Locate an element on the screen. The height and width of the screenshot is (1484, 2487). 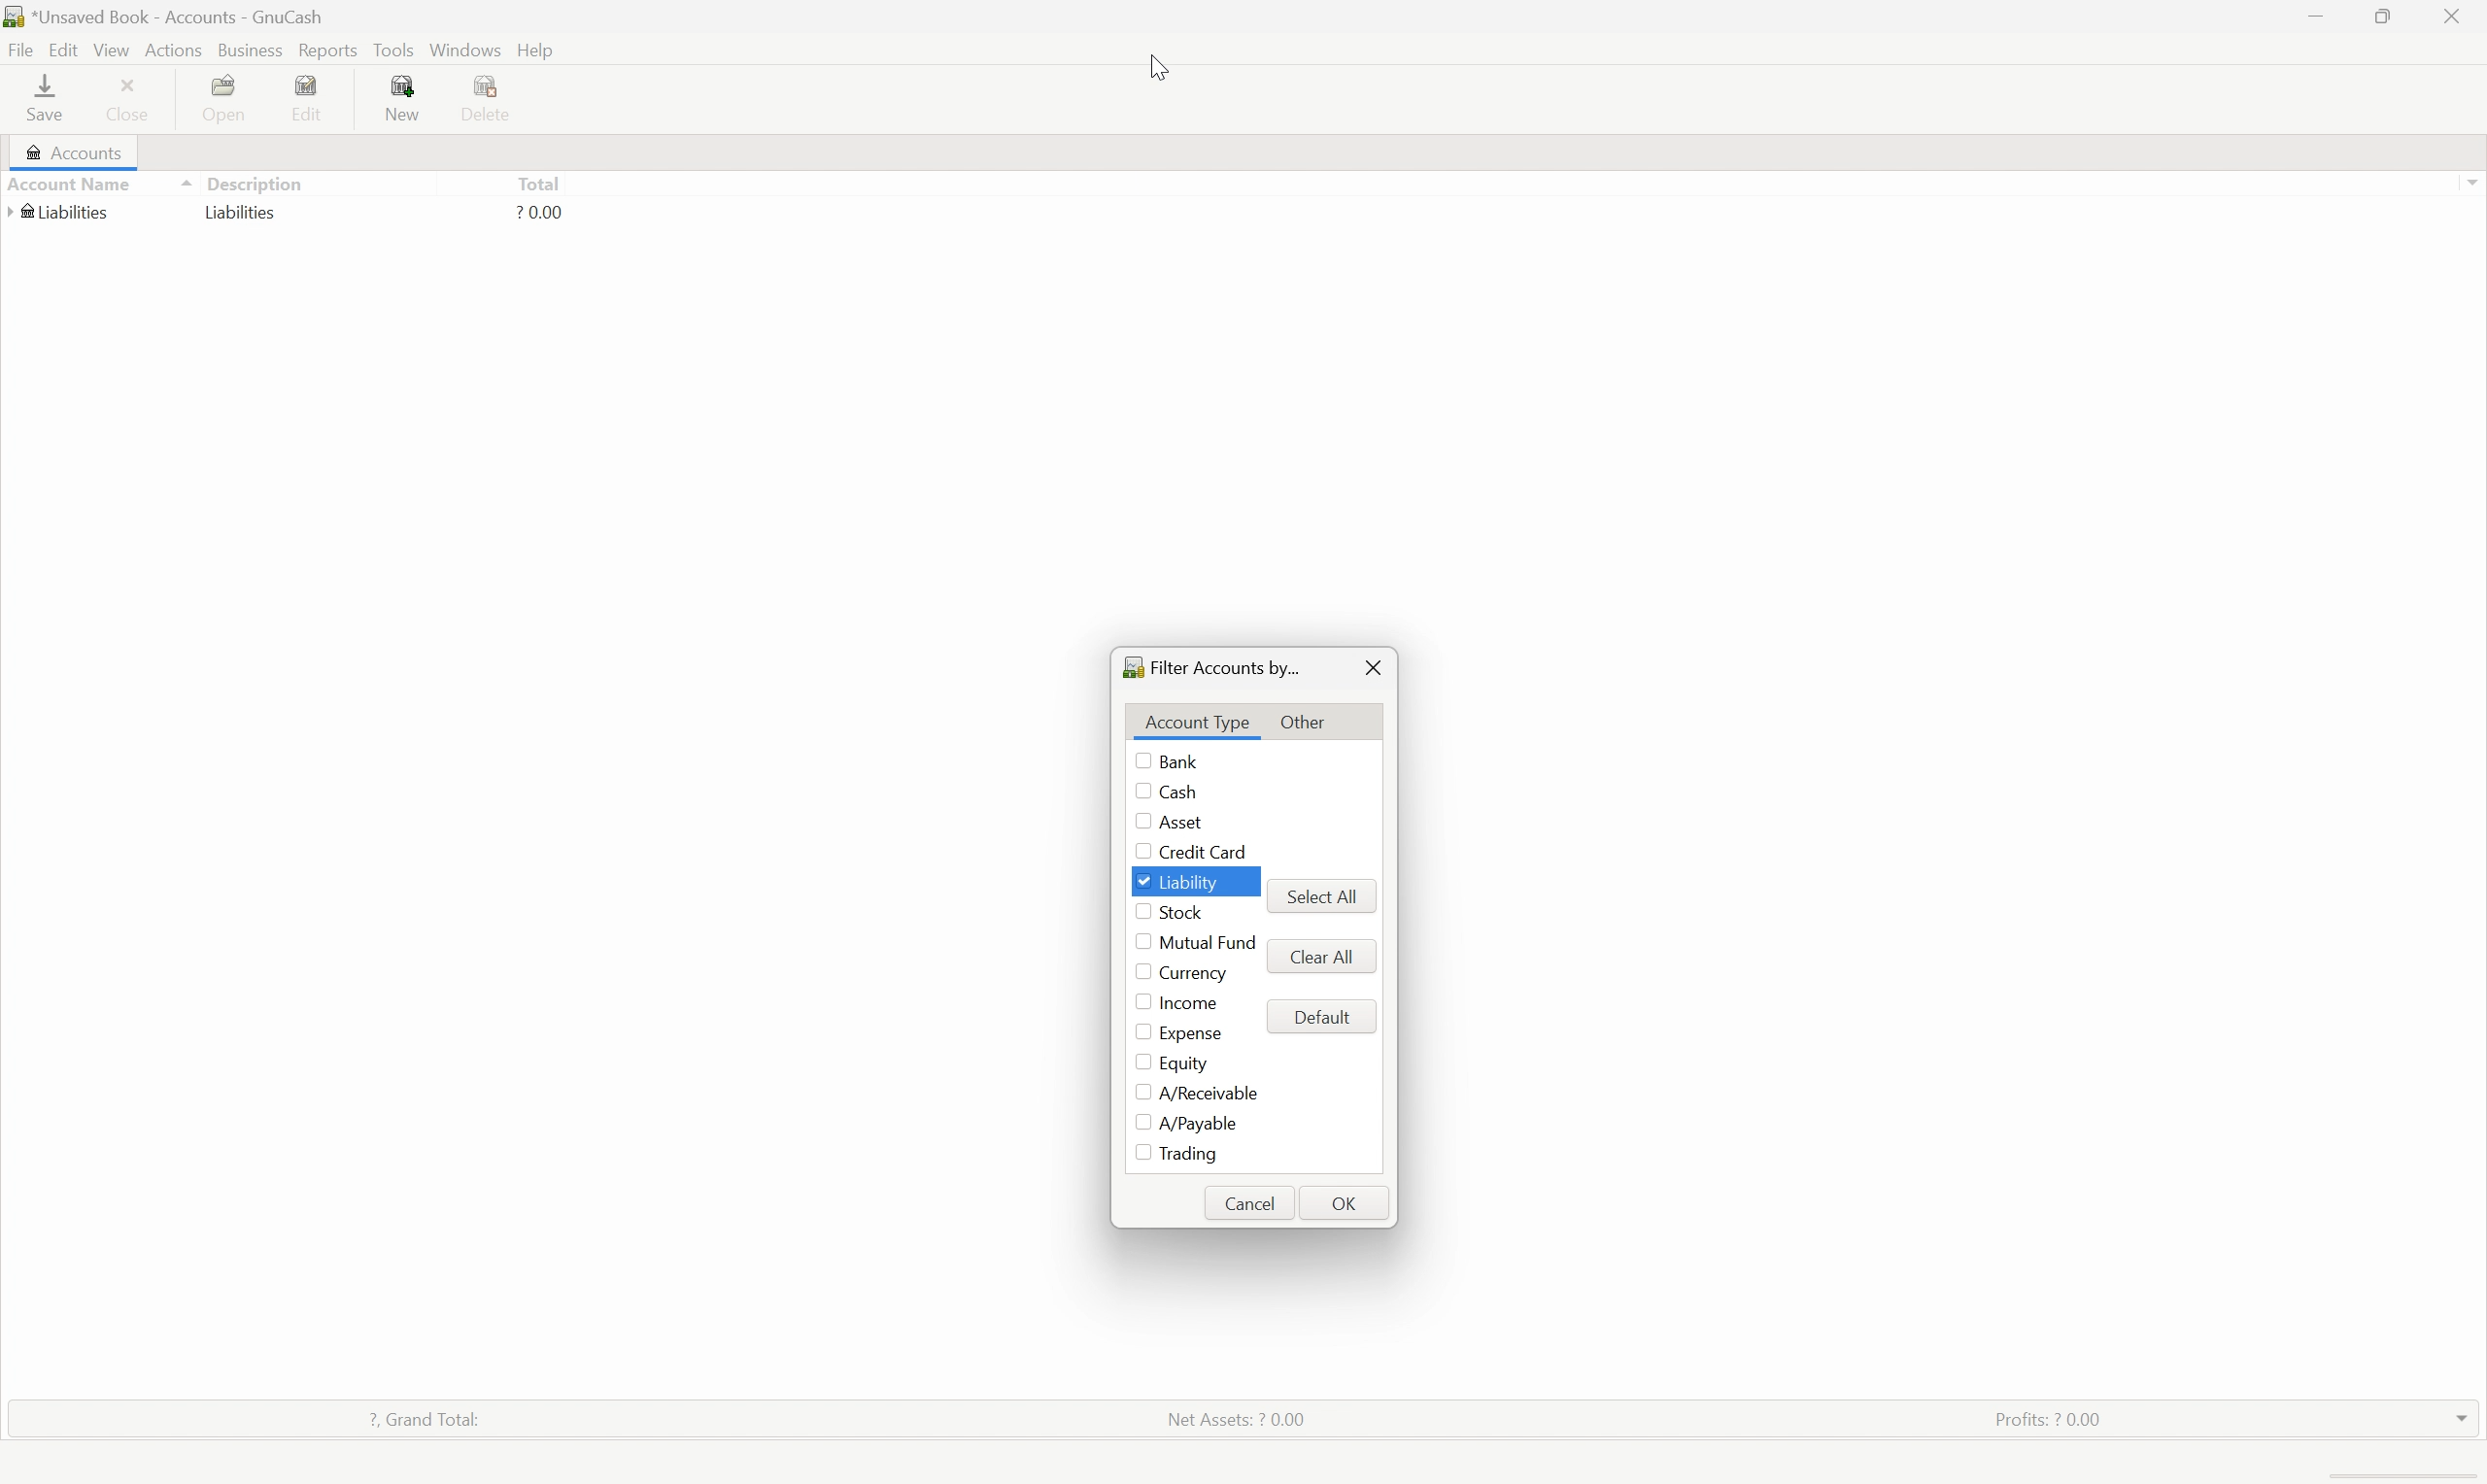
Checkbox is located at coordinates (1140, 972).